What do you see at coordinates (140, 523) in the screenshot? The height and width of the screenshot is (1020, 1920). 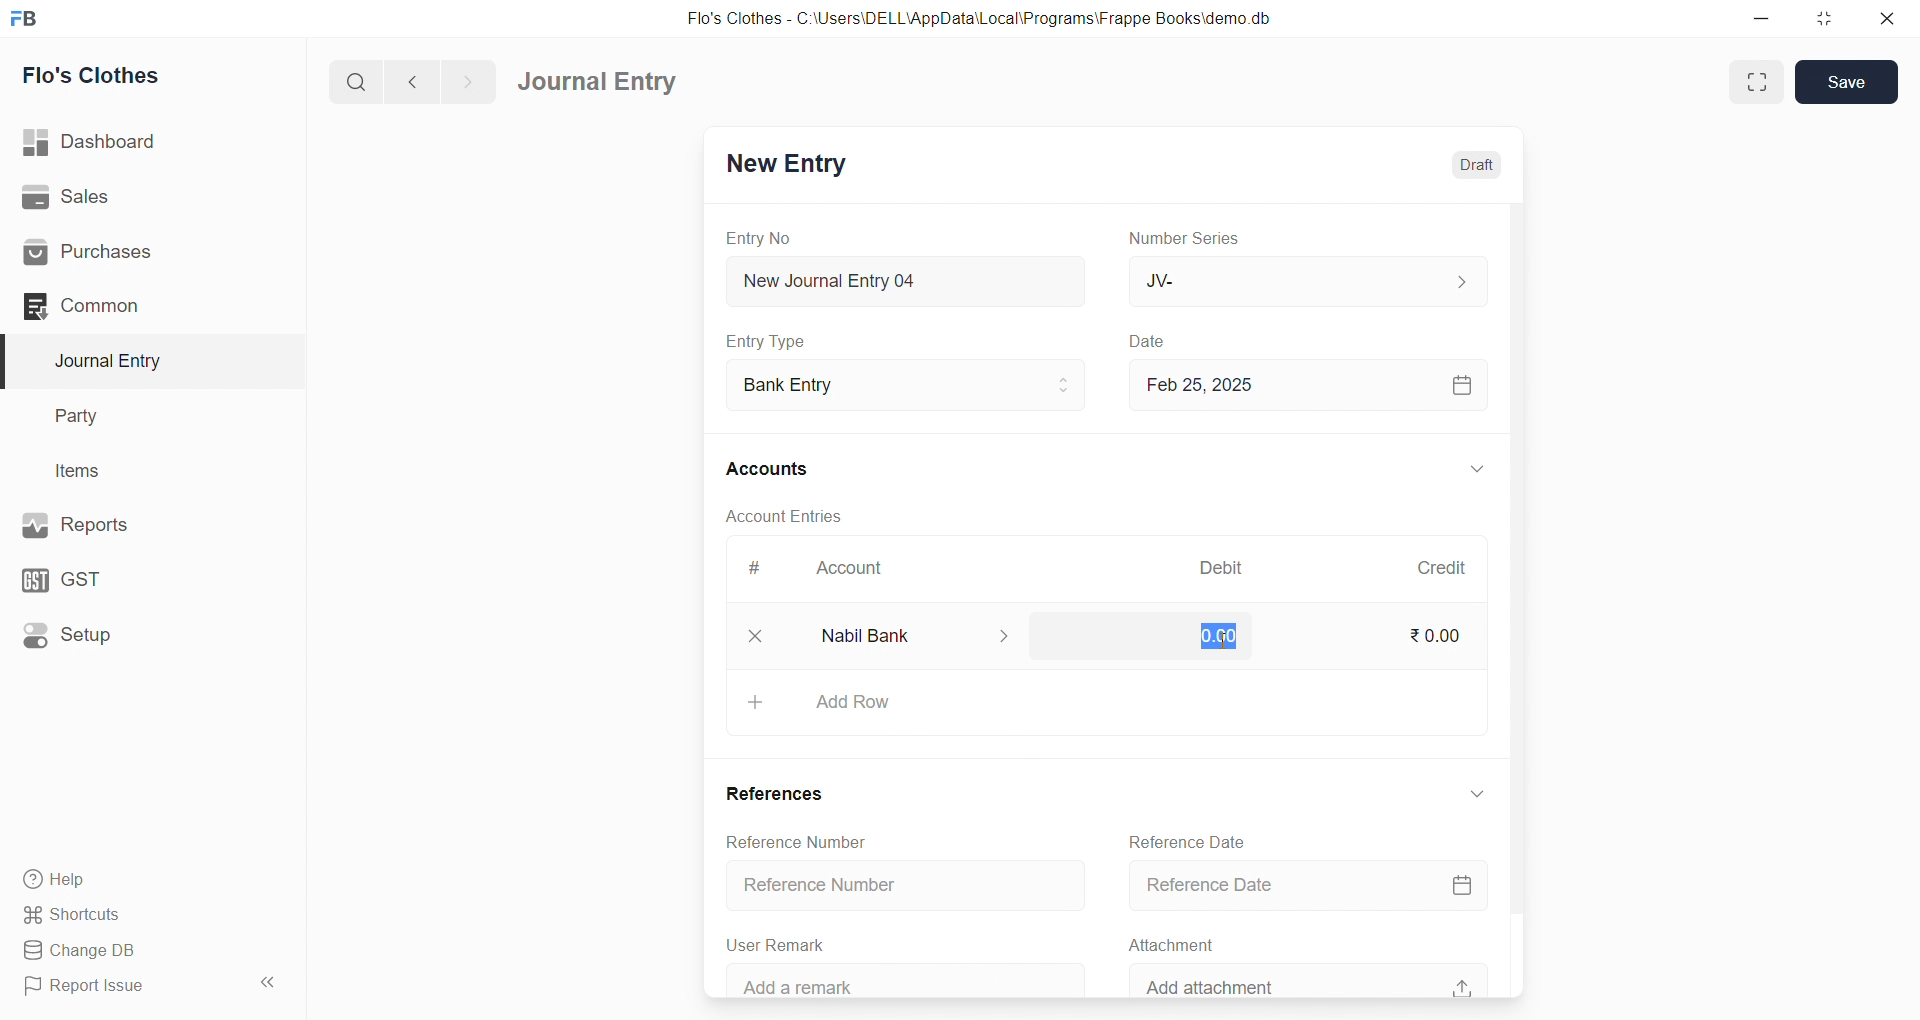 I see `Reports` at bounding box center [140, 523].